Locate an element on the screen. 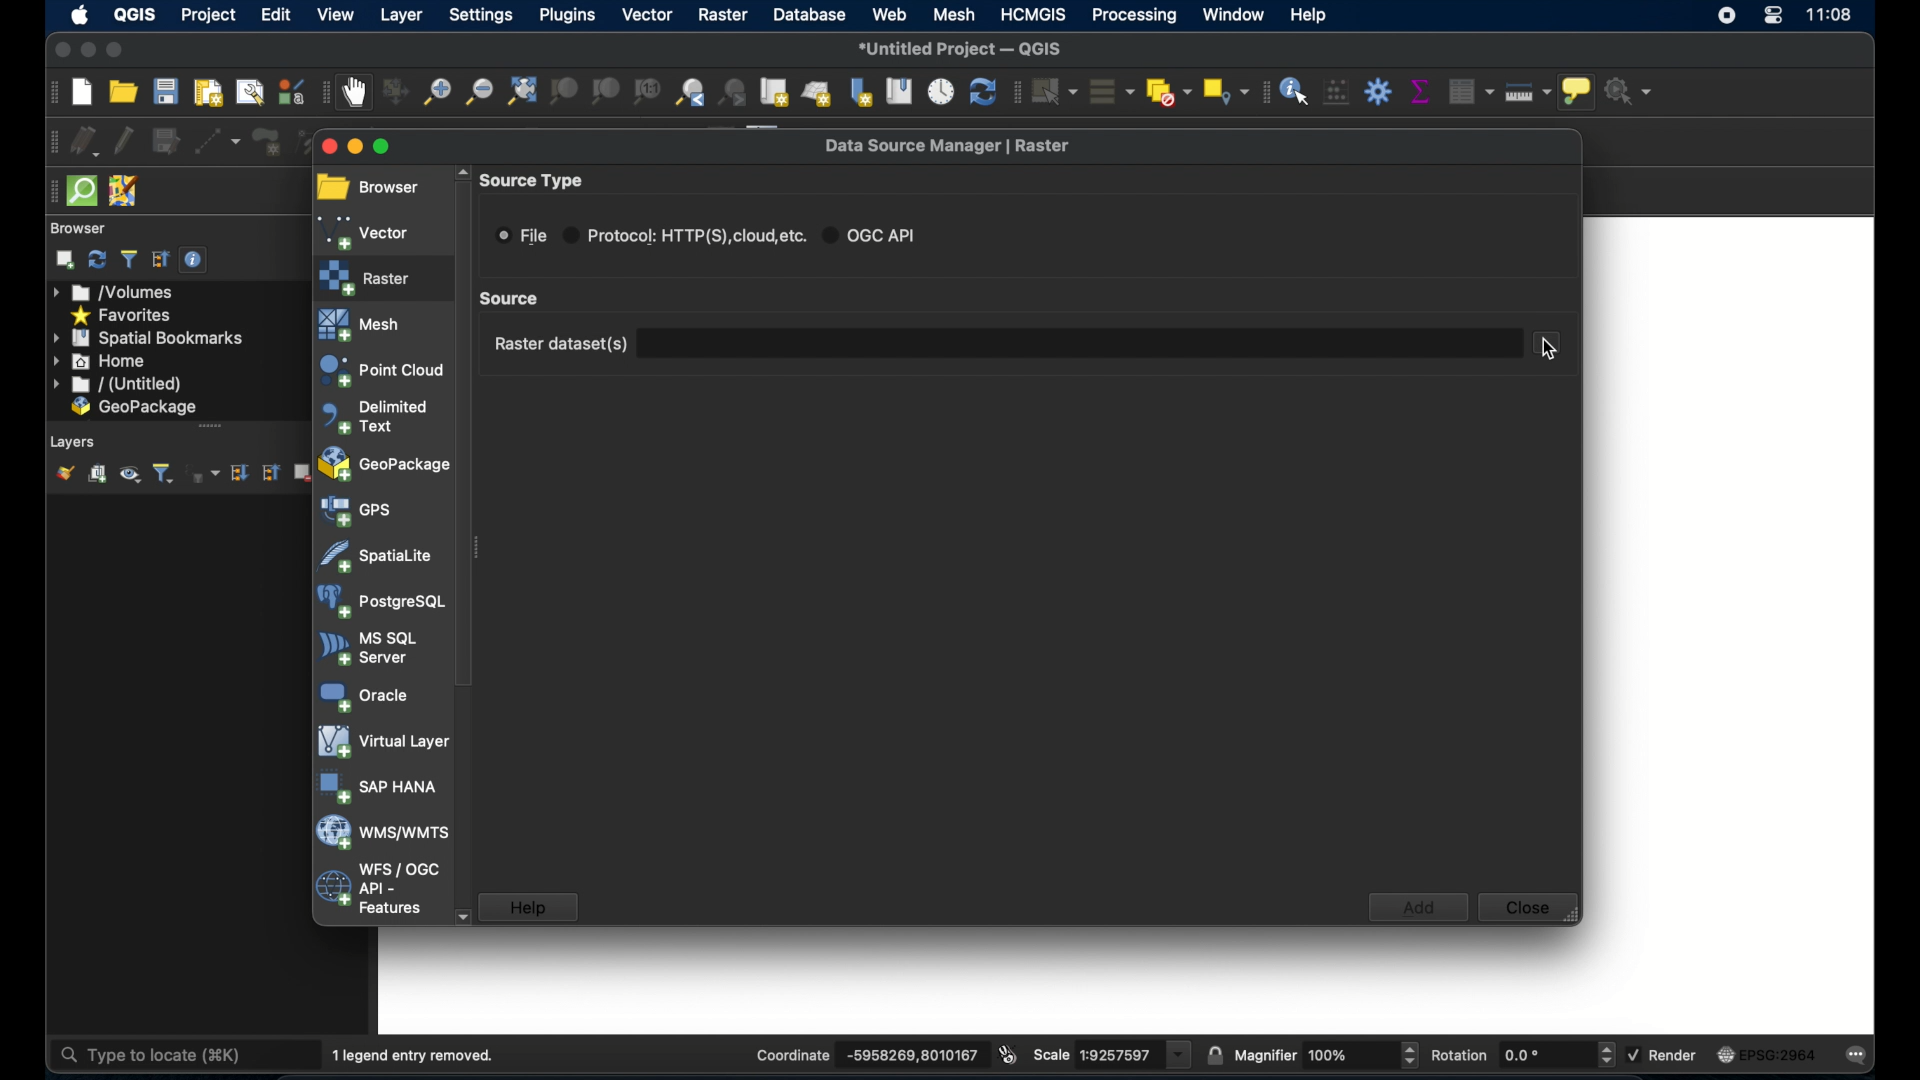  enable/disable properties widget is located at coordinates (196, 260).